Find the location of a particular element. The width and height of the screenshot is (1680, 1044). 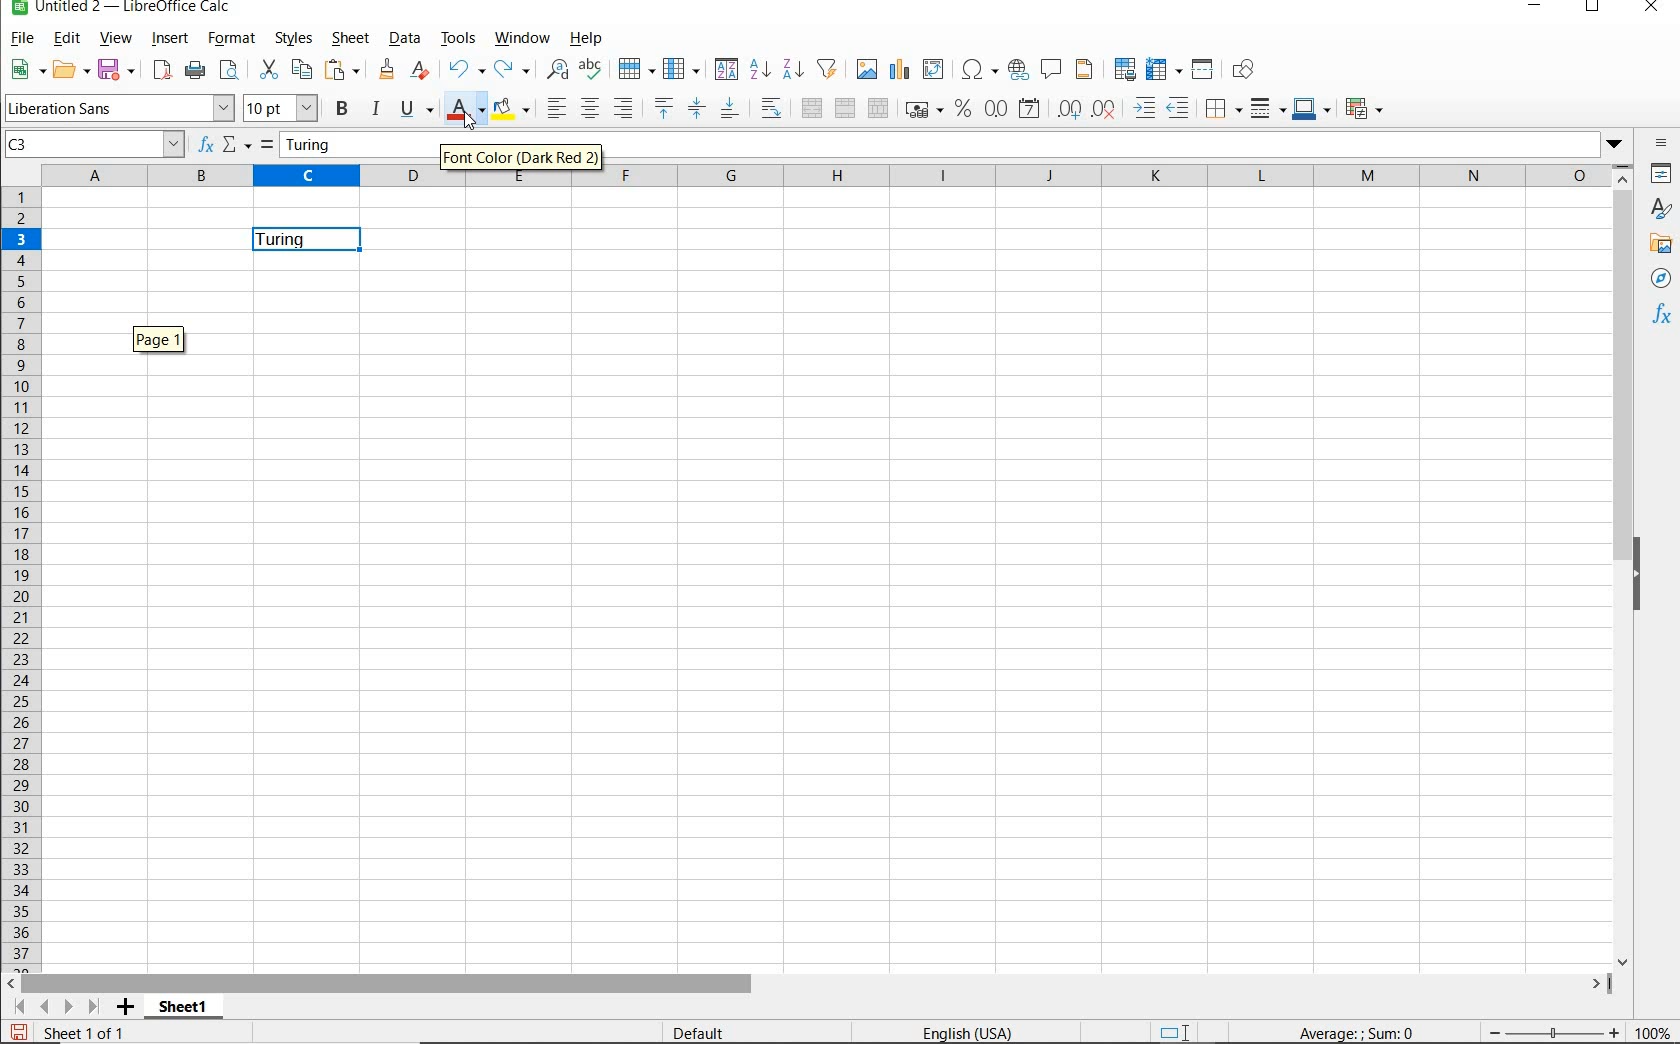

FONT COLOR is located at coordinates (466, 112).